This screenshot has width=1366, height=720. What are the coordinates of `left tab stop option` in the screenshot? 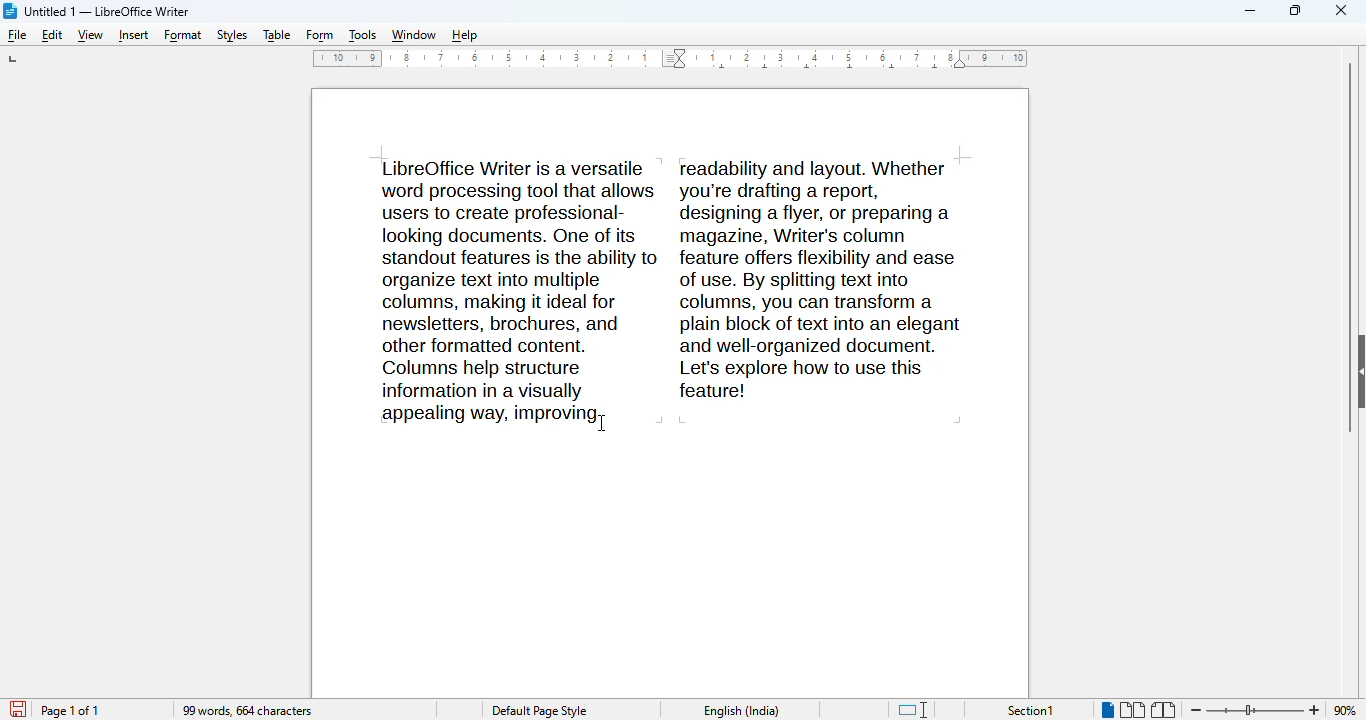 It's located at (16, 59).